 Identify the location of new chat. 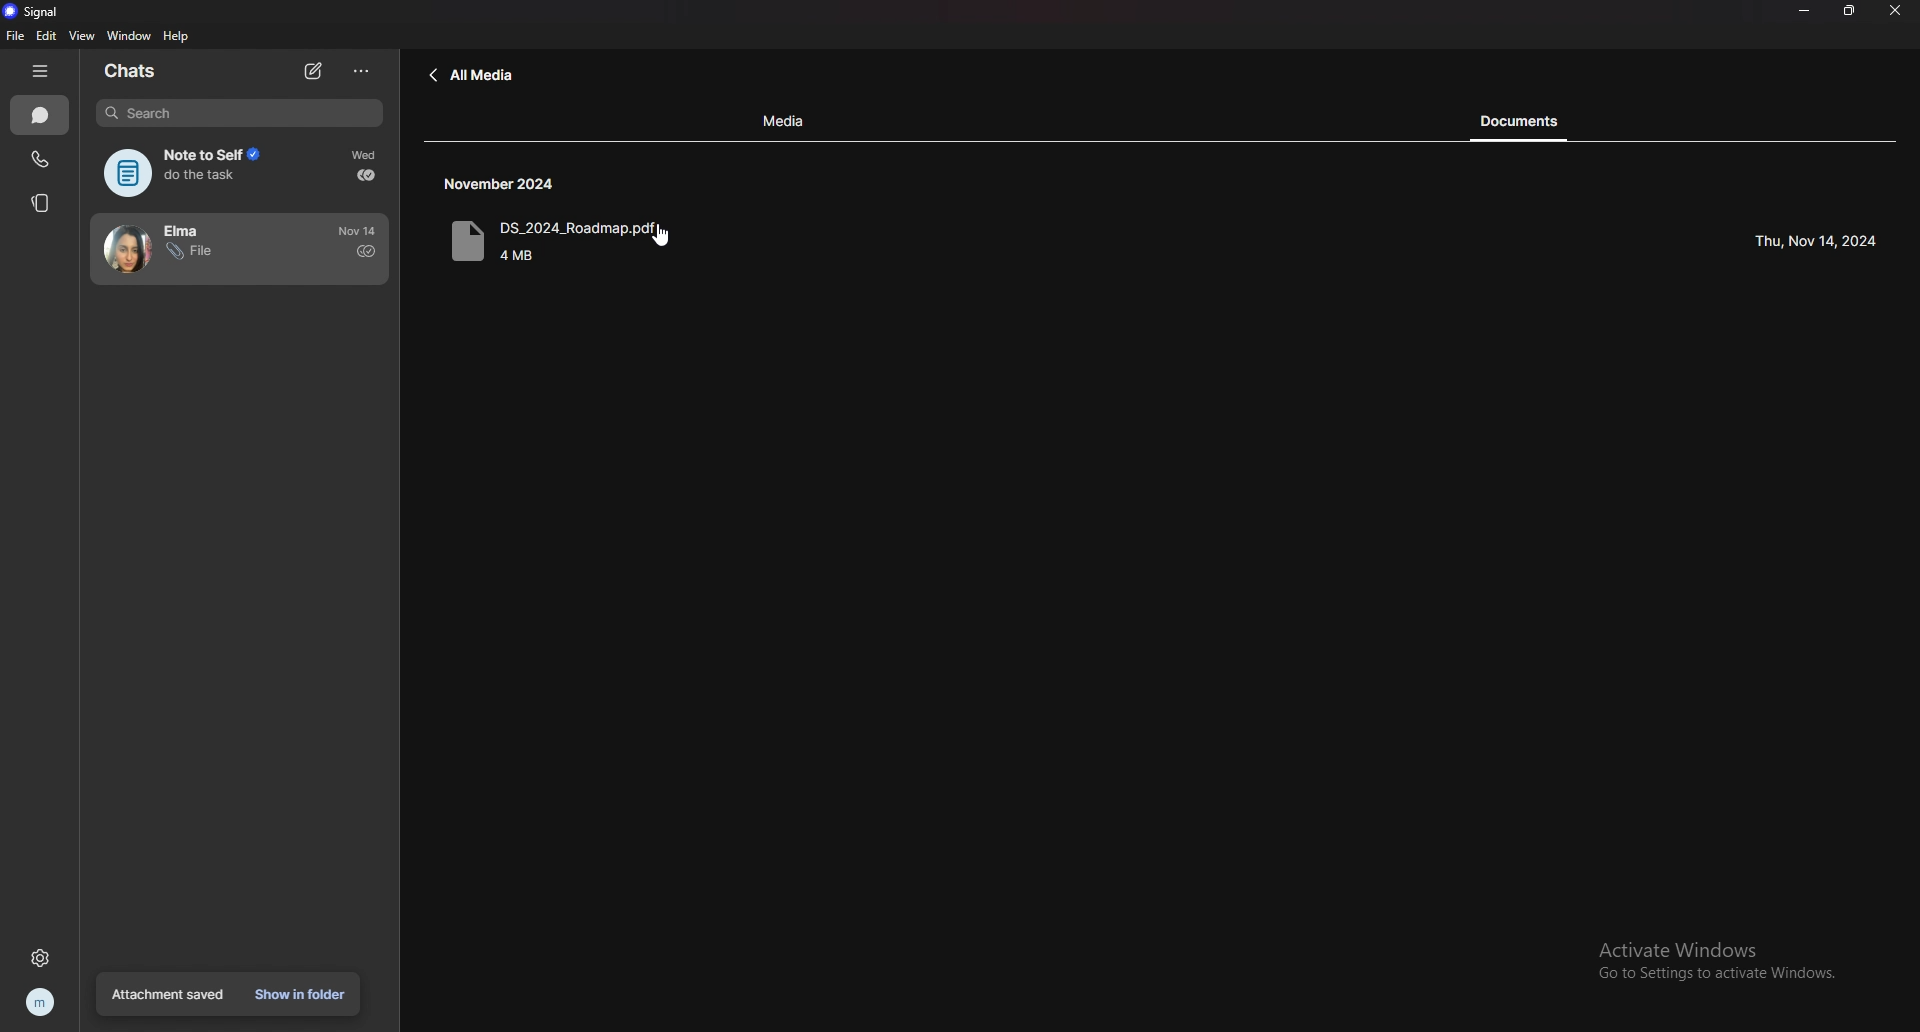
(313, 71).